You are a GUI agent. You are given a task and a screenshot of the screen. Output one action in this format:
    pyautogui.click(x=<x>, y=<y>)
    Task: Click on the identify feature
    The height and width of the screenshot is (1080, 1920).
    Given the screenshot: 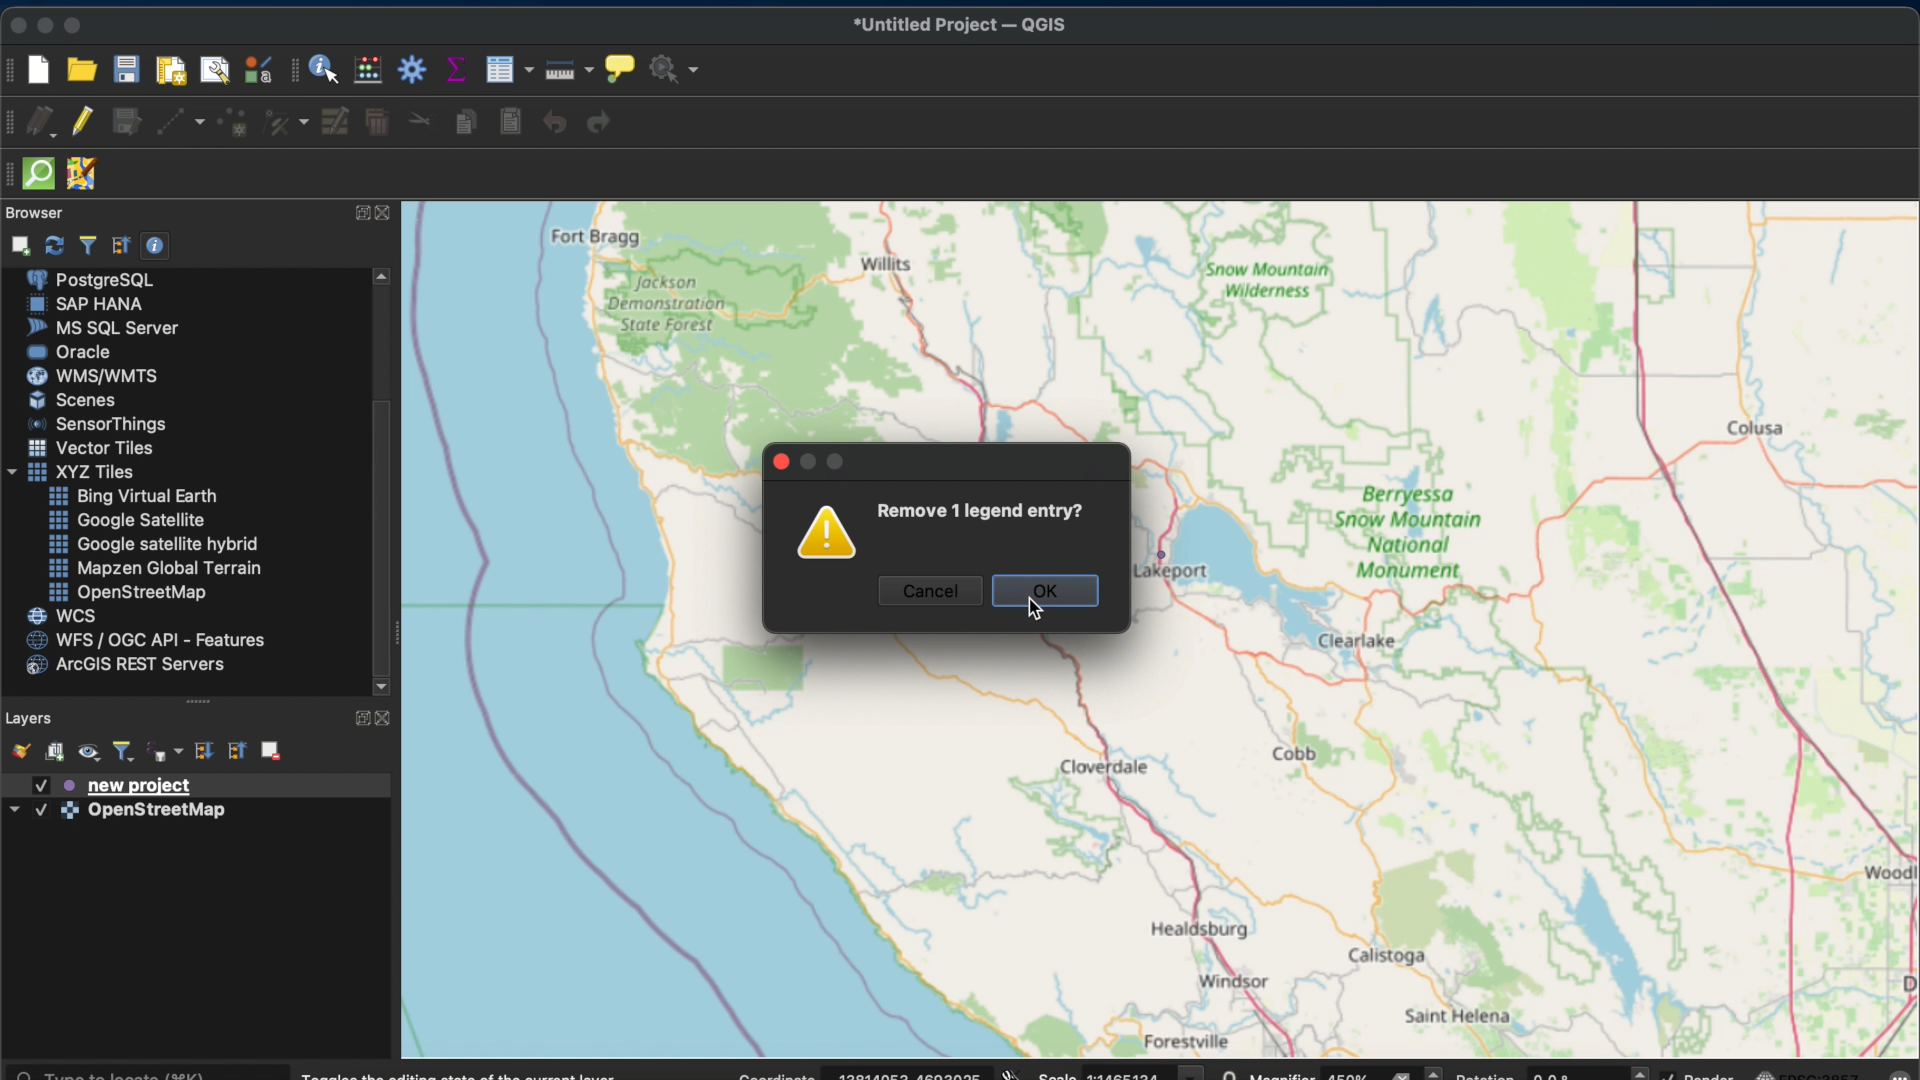 What is the action you would take?
    pyautogui.click(x=326, y=69)
    